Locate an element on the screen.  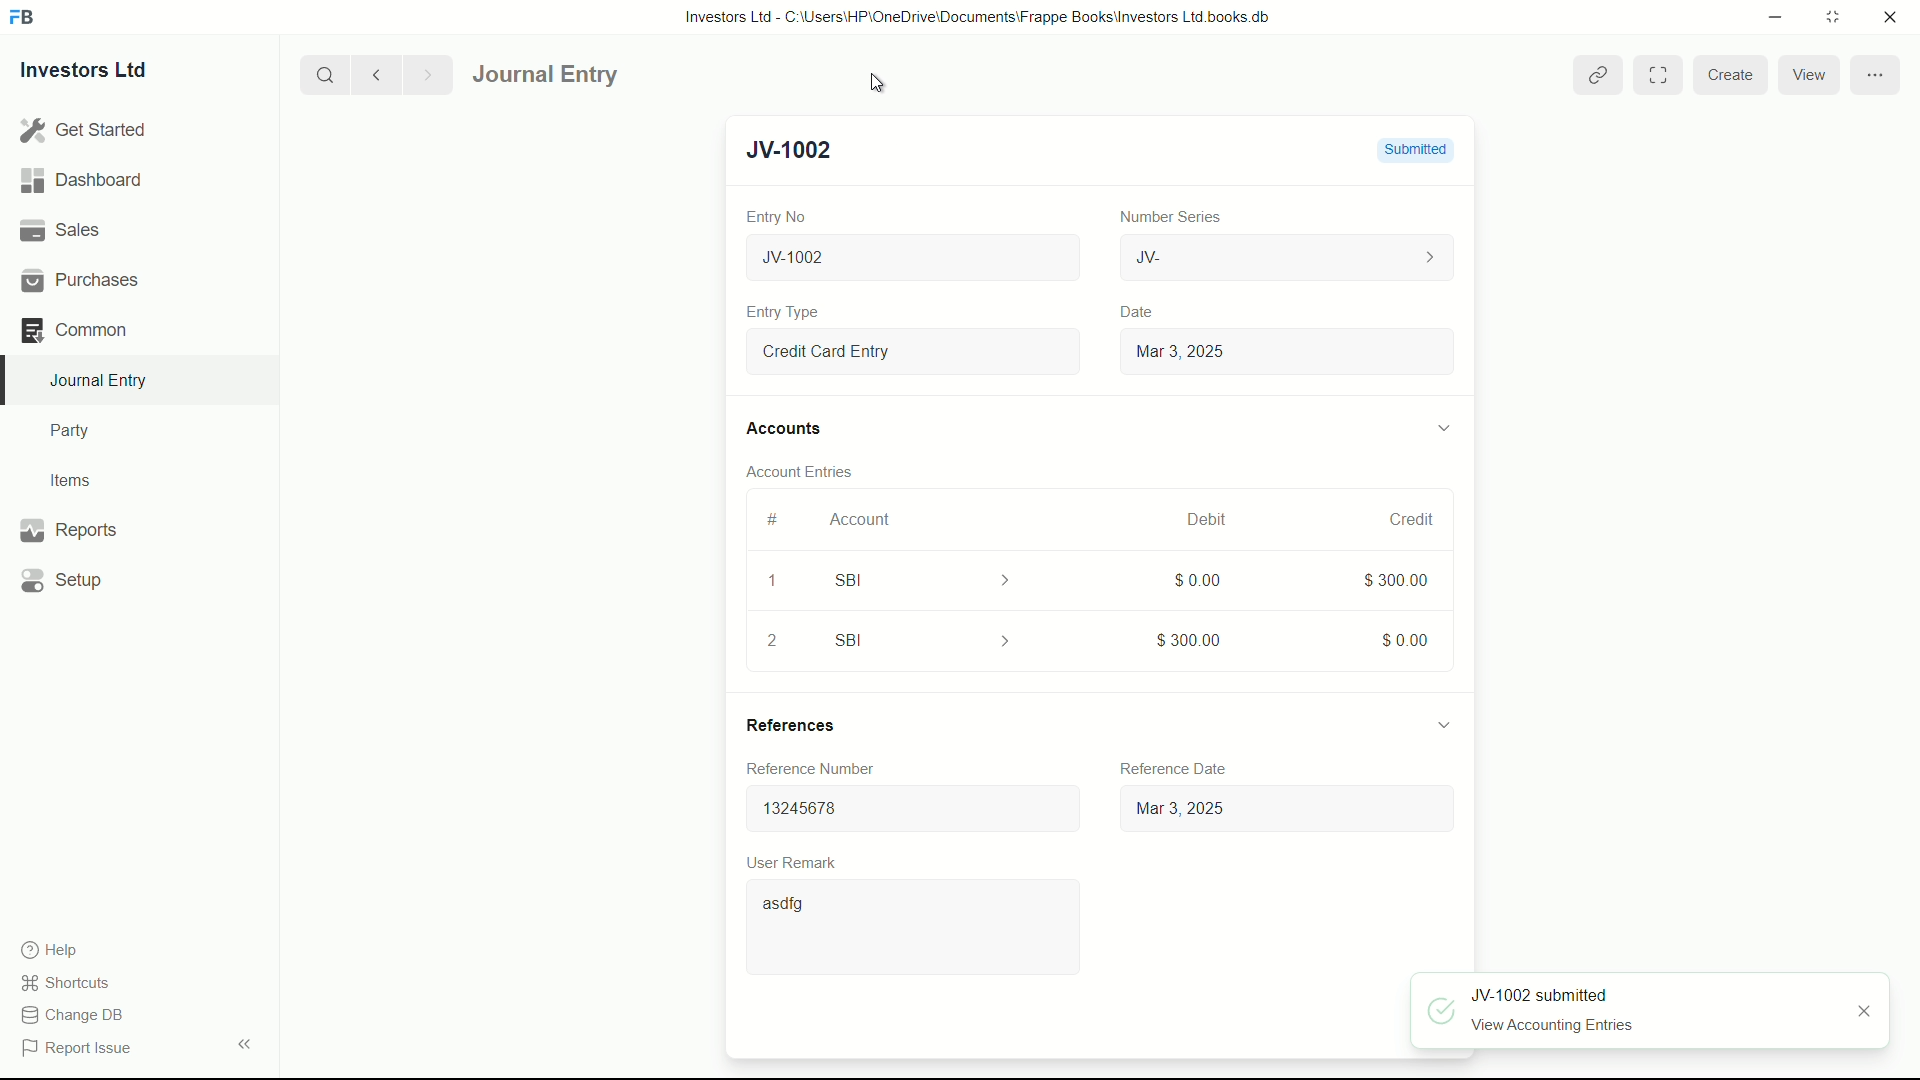
SBI is located at coordinates (928, 640).